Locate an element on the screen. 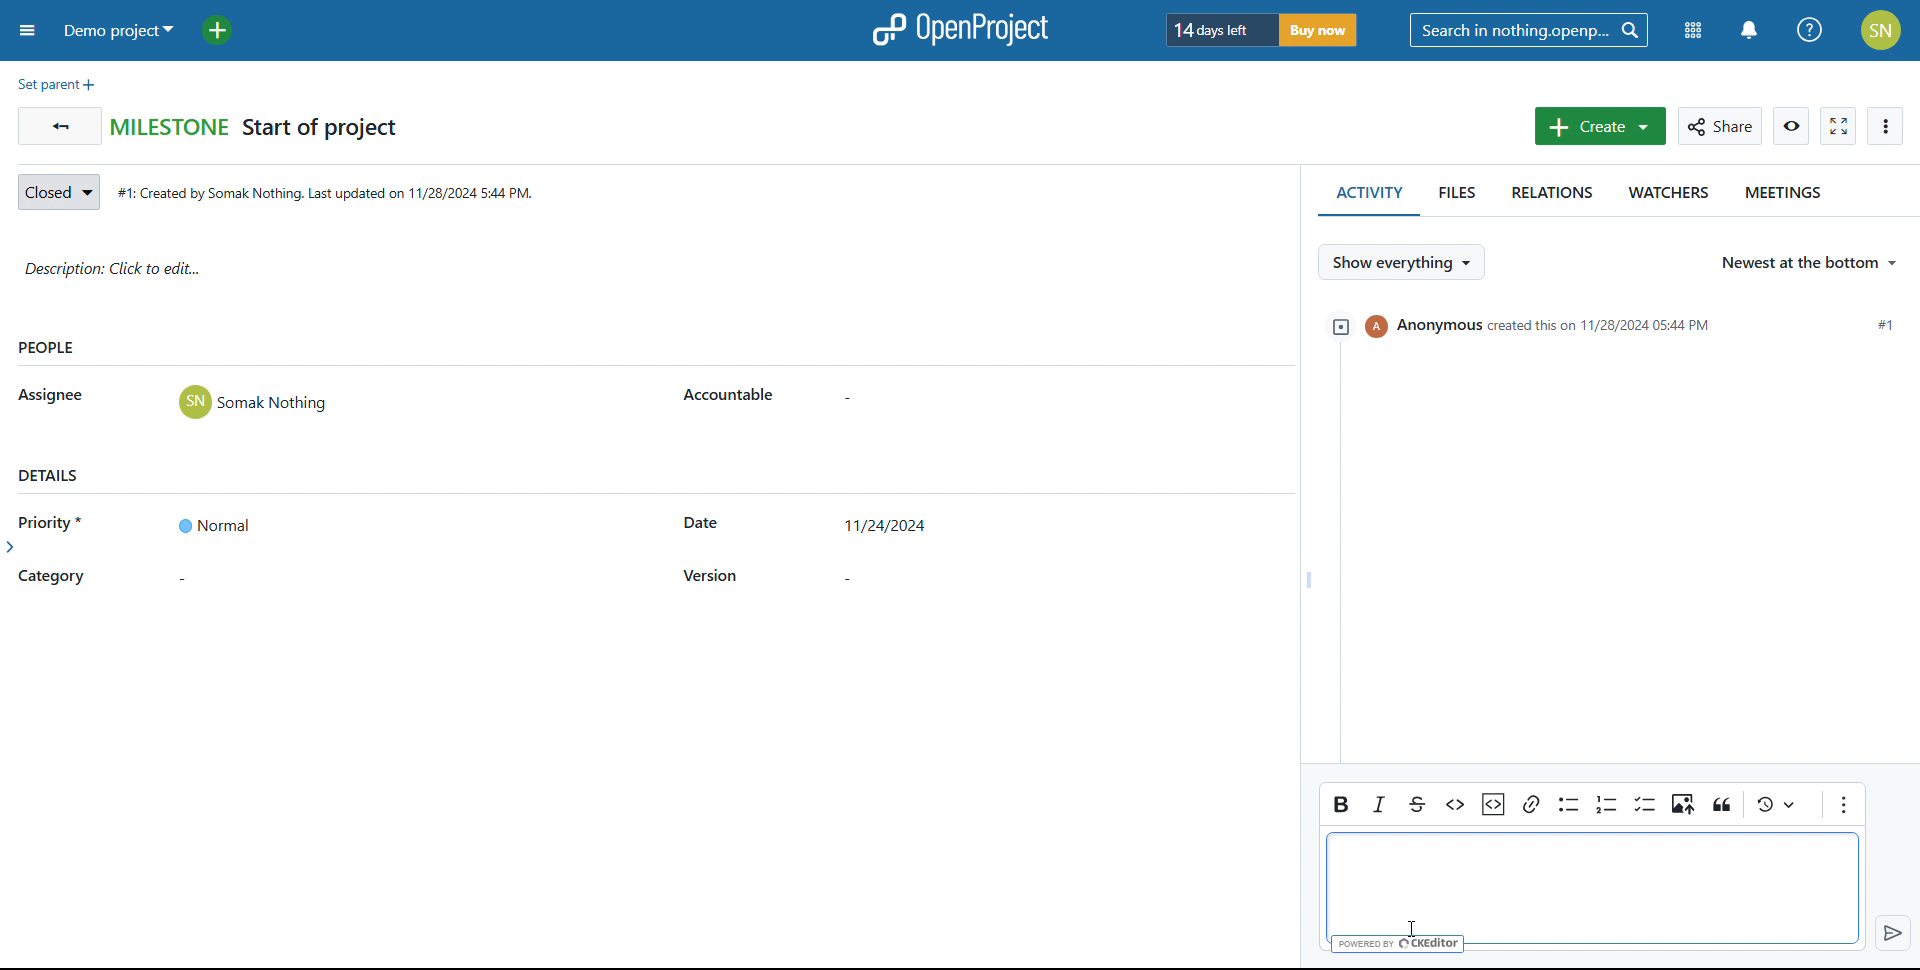 The height and width of the screenshot is (970, 1920). enter is located at coordinates (1891, 933).